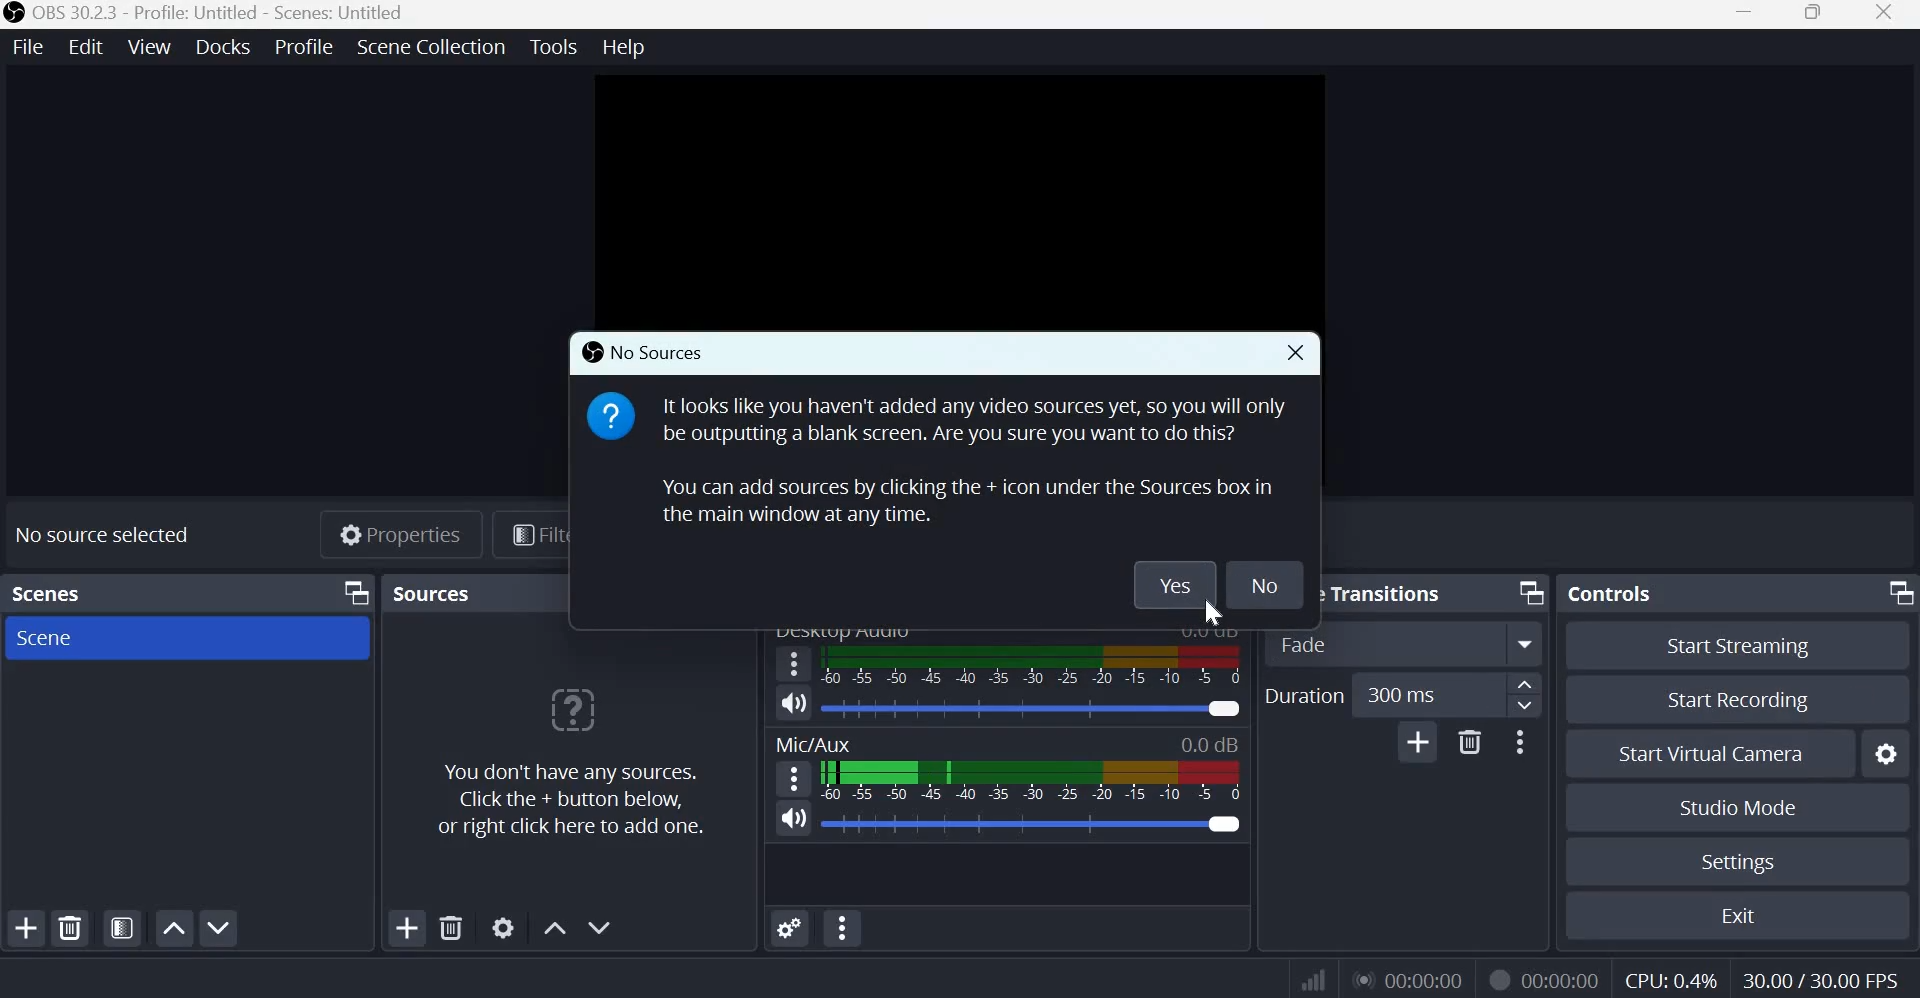 The width and height of the screenshot is (1920, 998). I want to click on Minimize, so click(1747, 14).